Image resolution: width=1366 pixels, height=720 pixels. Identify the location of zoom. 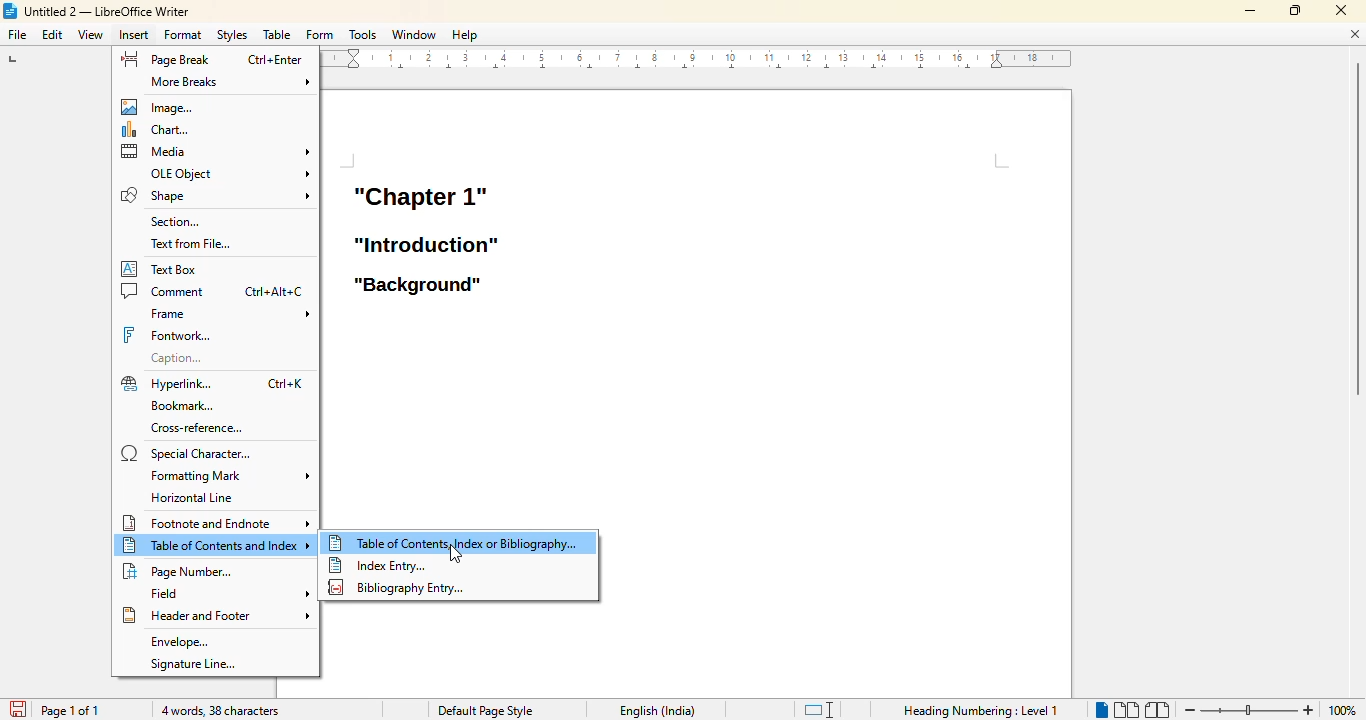
(1247, 710).